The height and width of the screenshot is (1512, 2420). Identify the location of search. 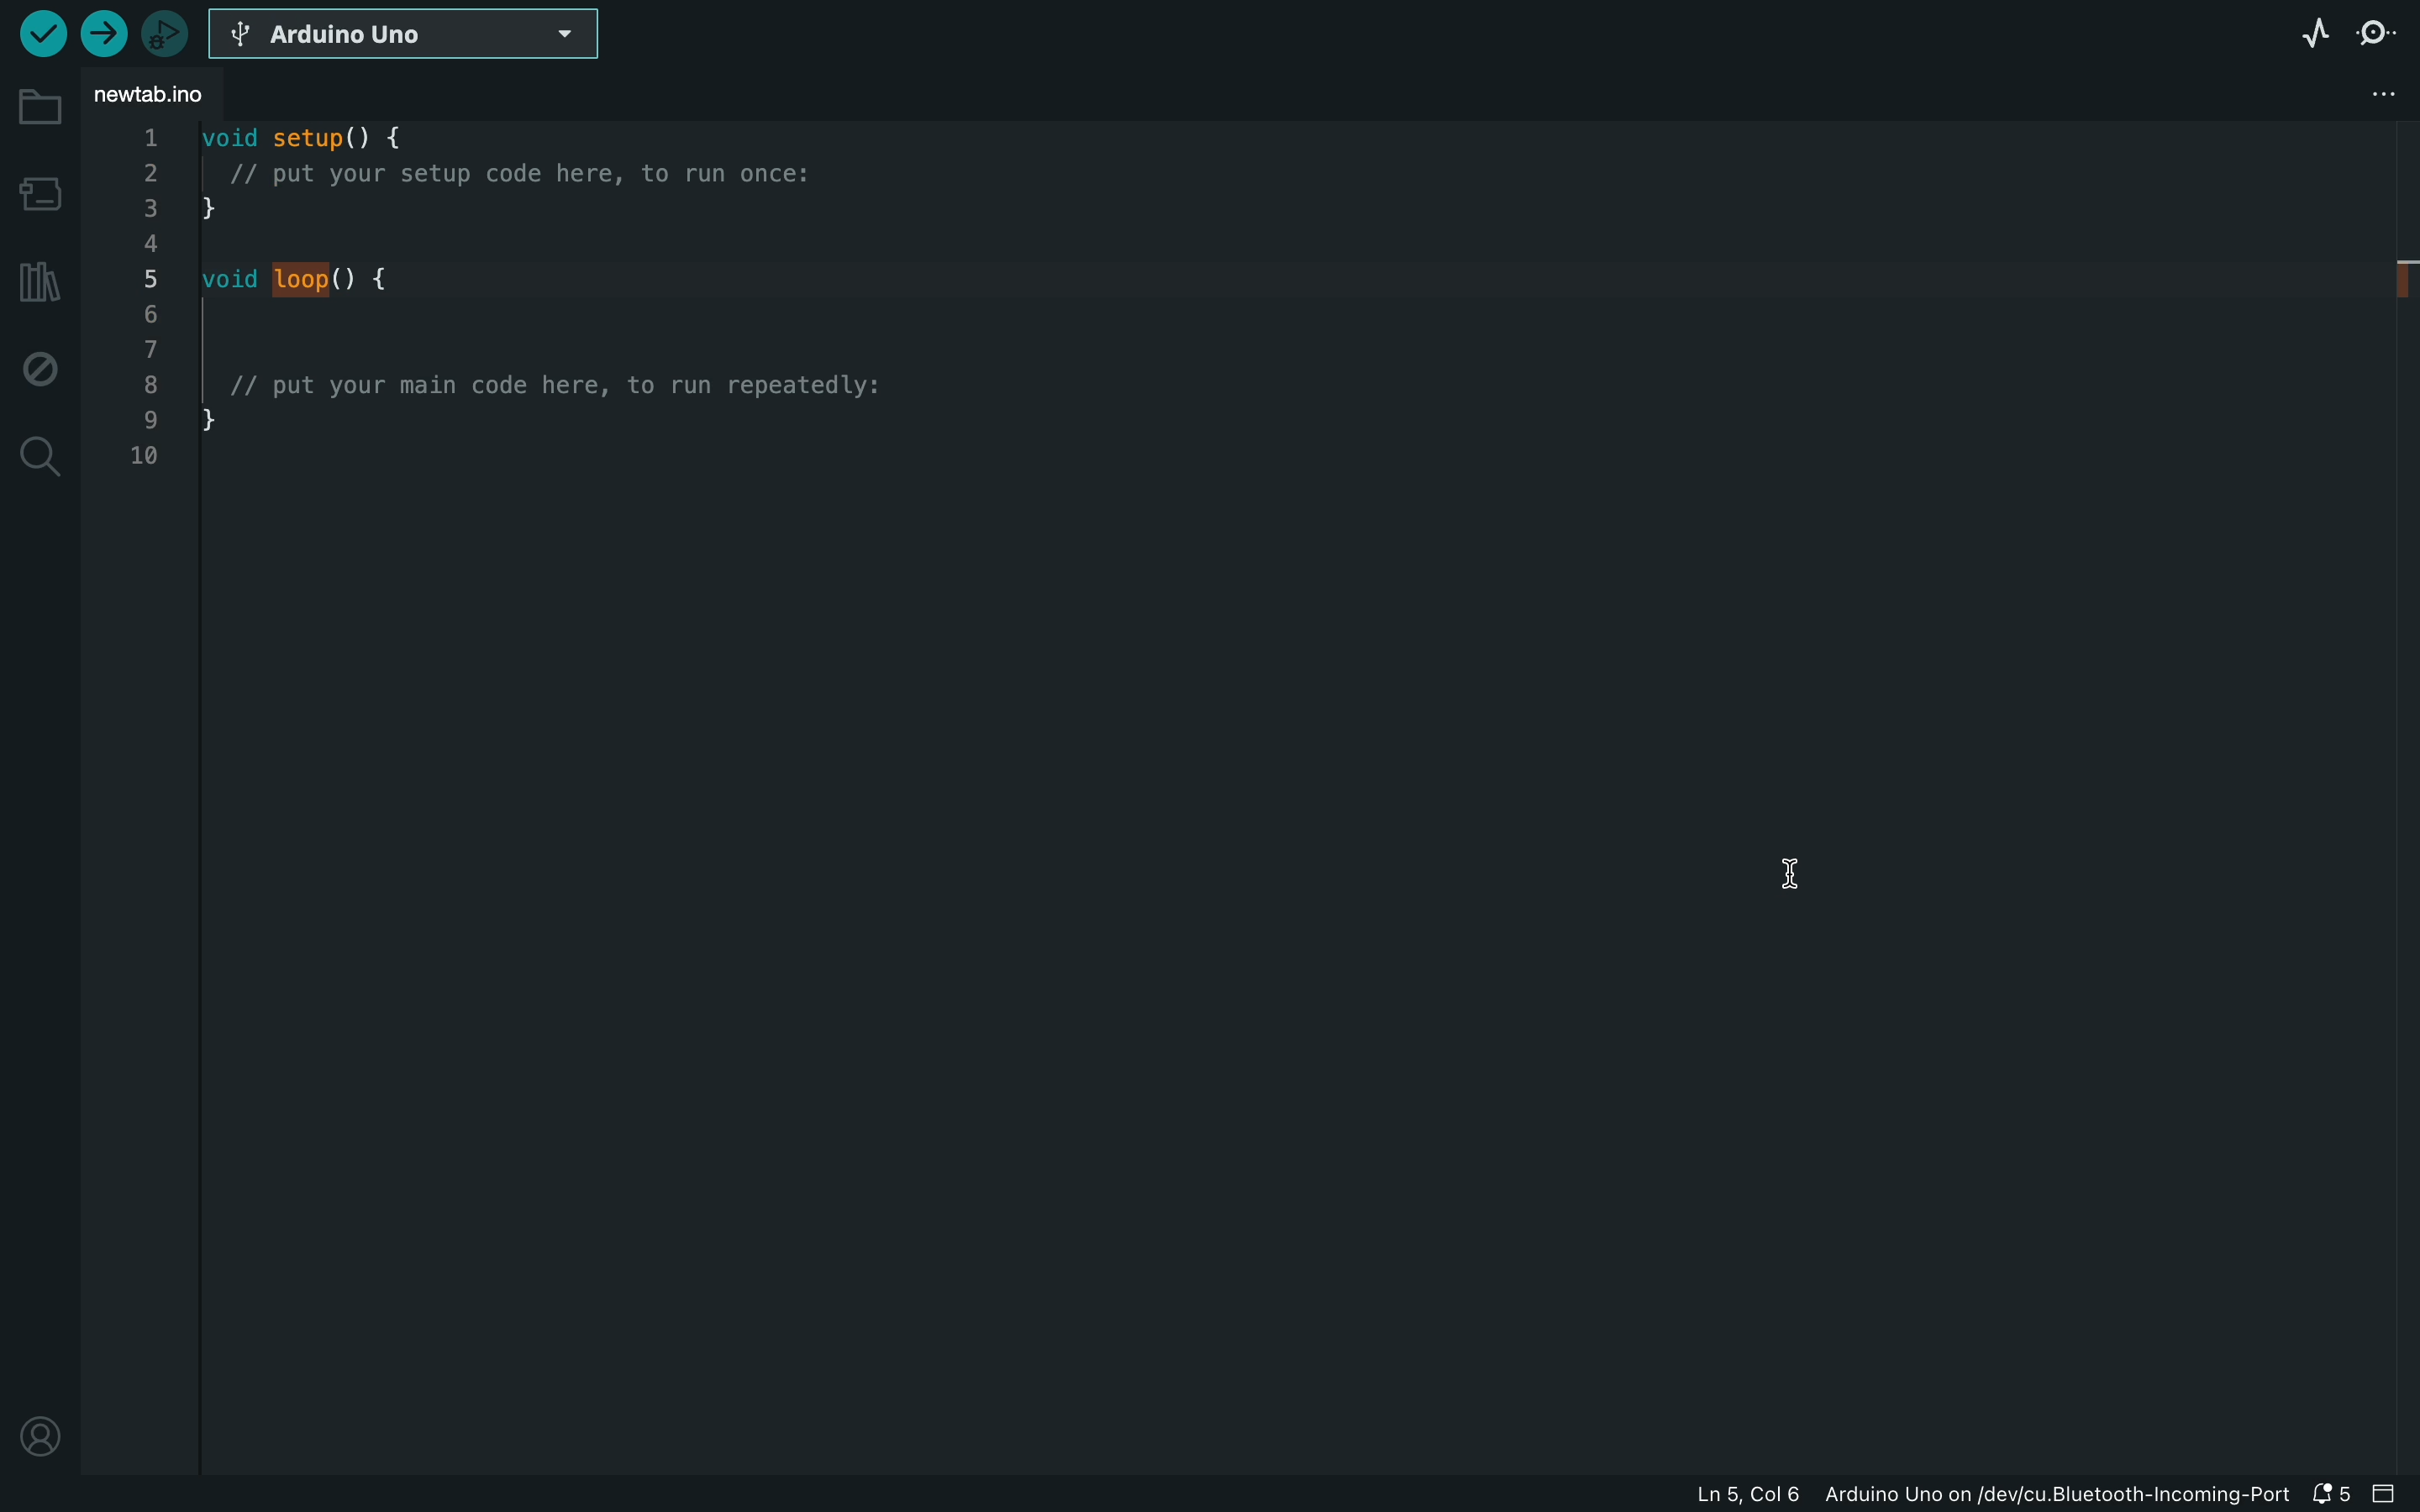
(37, 455).